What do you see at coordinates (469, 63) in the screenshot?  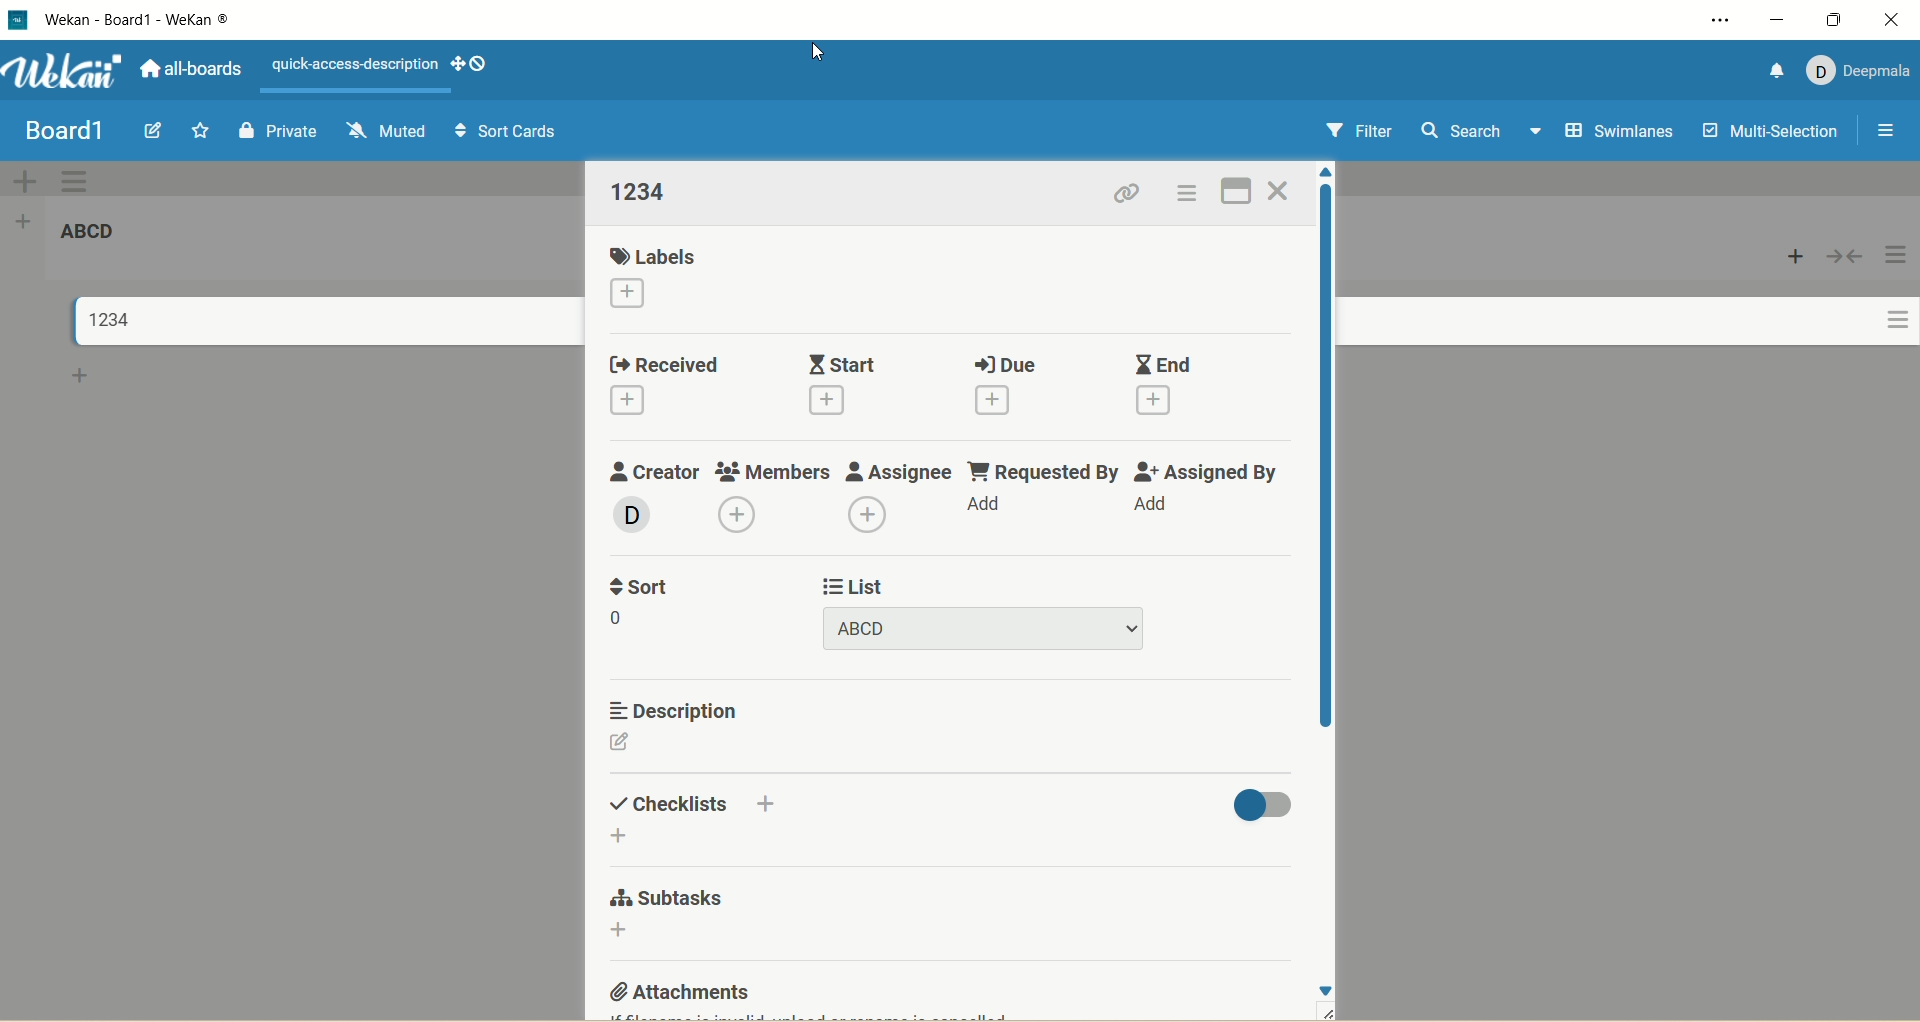 I see `show-desktop-drag-handles` at bounding box center [469, 63].